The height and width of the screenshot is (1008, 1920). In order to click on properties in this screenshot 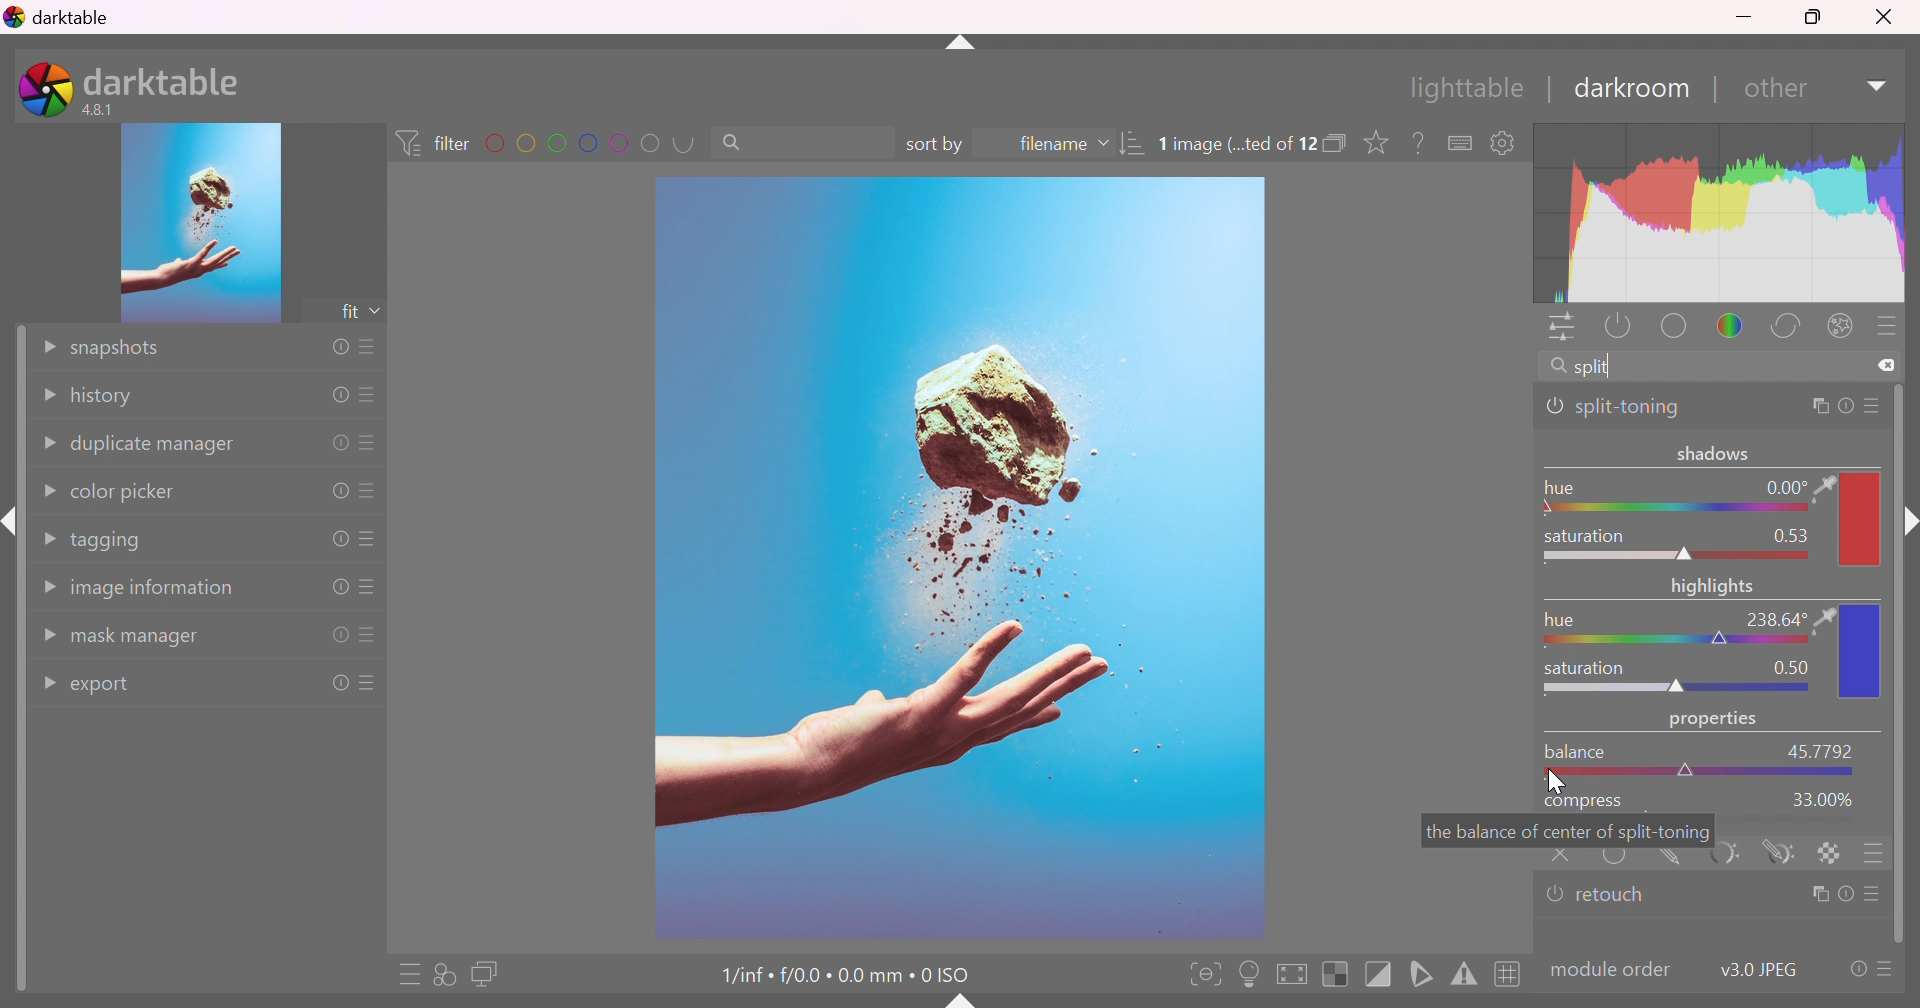, I will do `click(1717, 718)`.